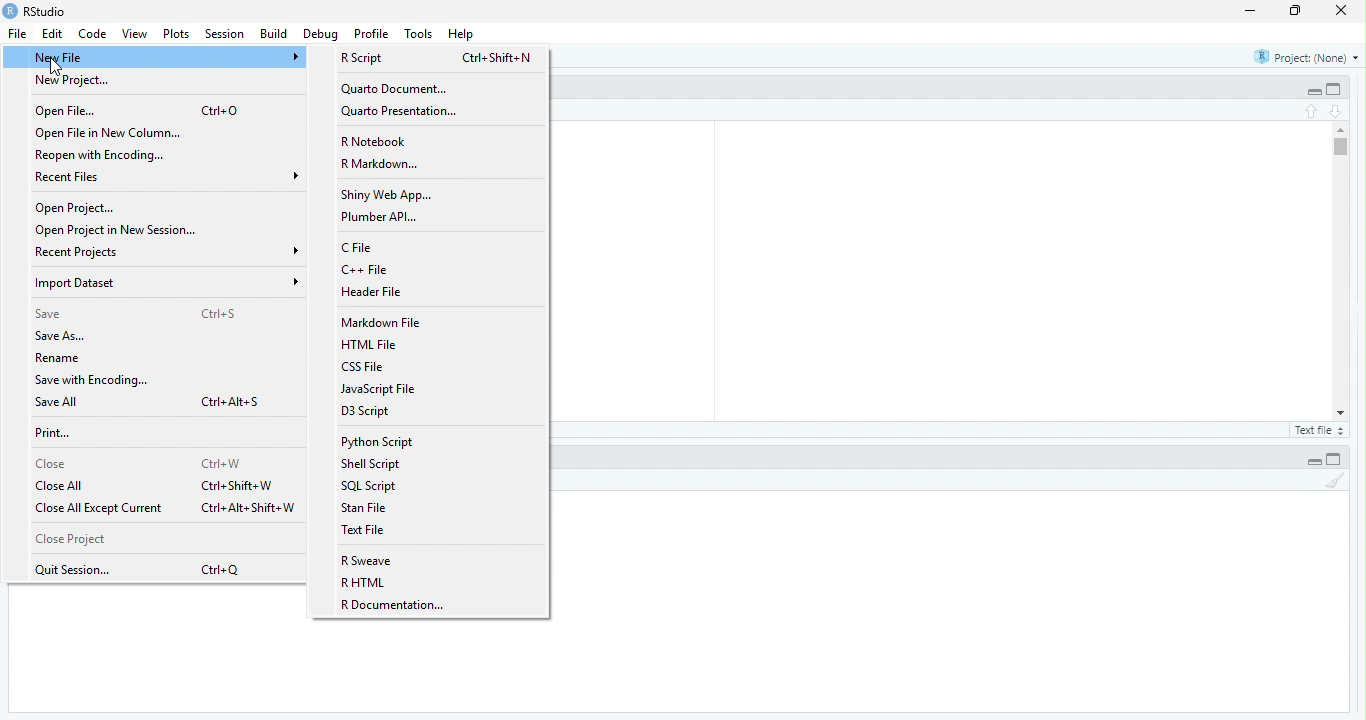 This screenshot has height=720, width=1366. I want to click on Tools, so click(419, 34).